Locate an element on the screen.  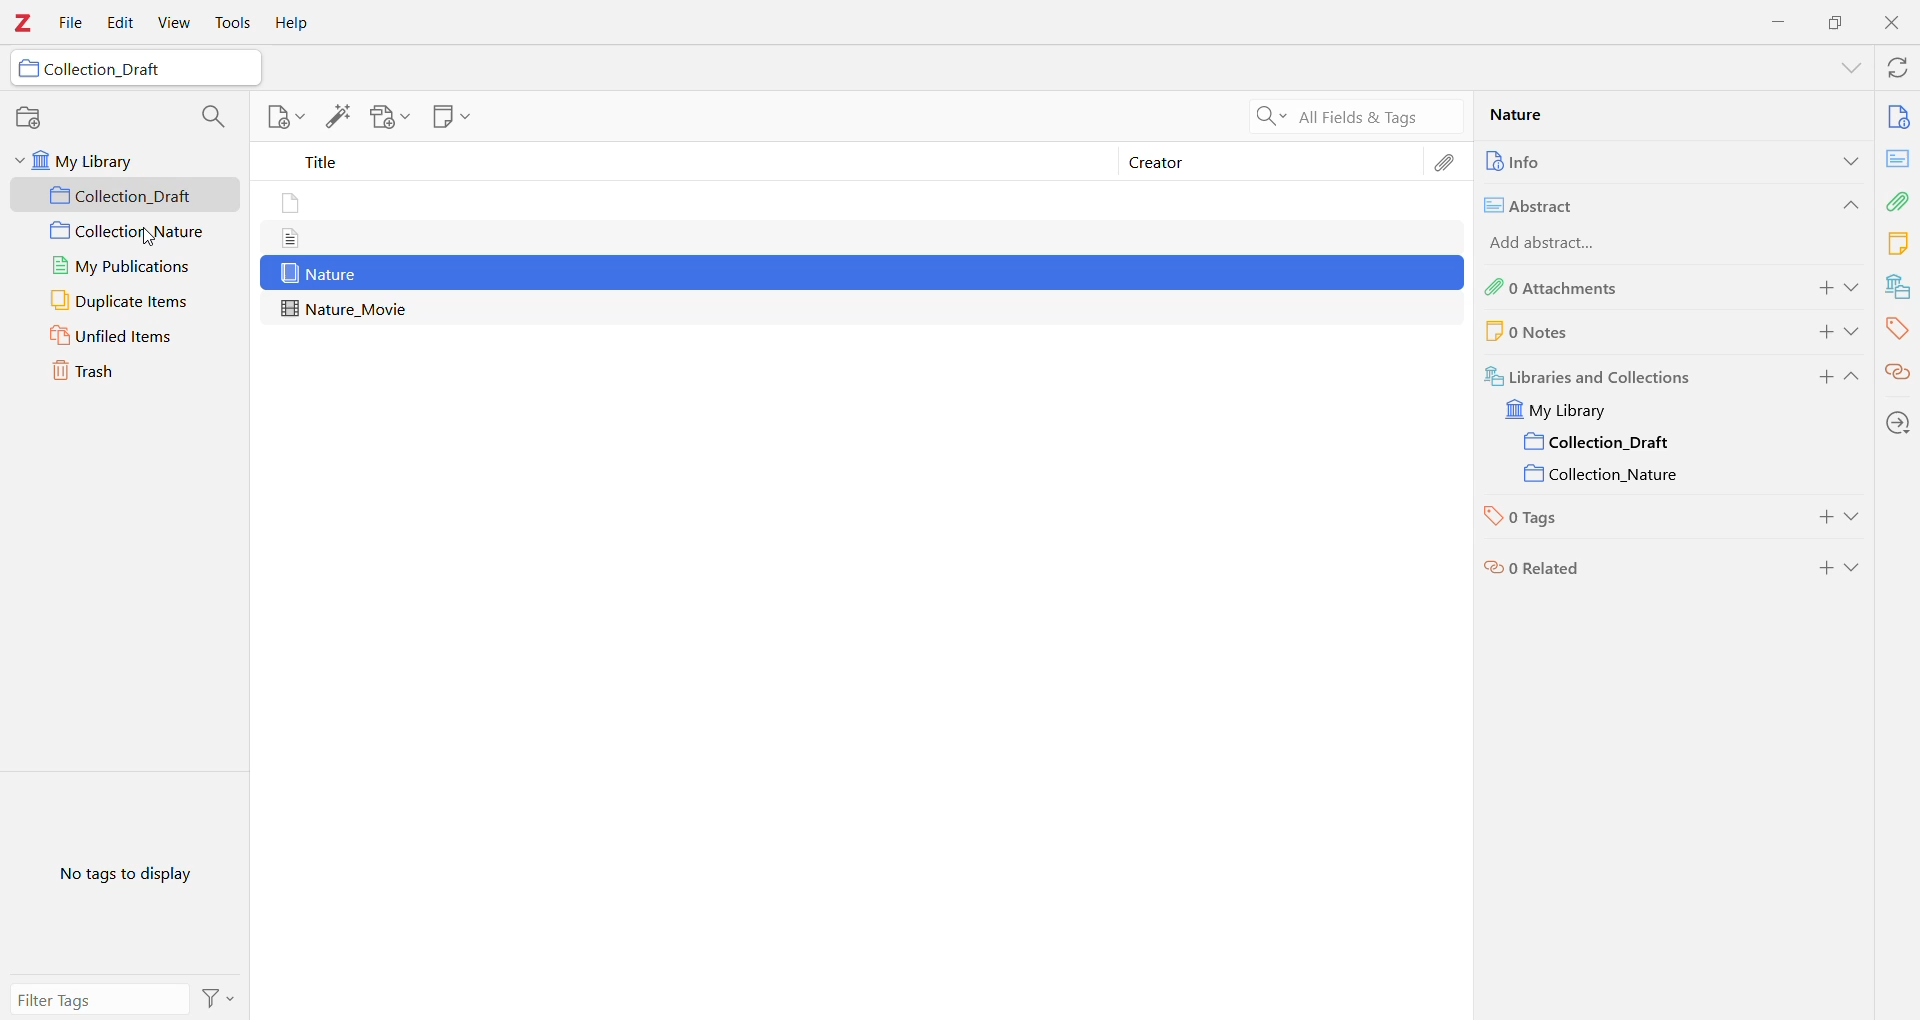
Libraries and Collections is located at coordinates (1896, 287).